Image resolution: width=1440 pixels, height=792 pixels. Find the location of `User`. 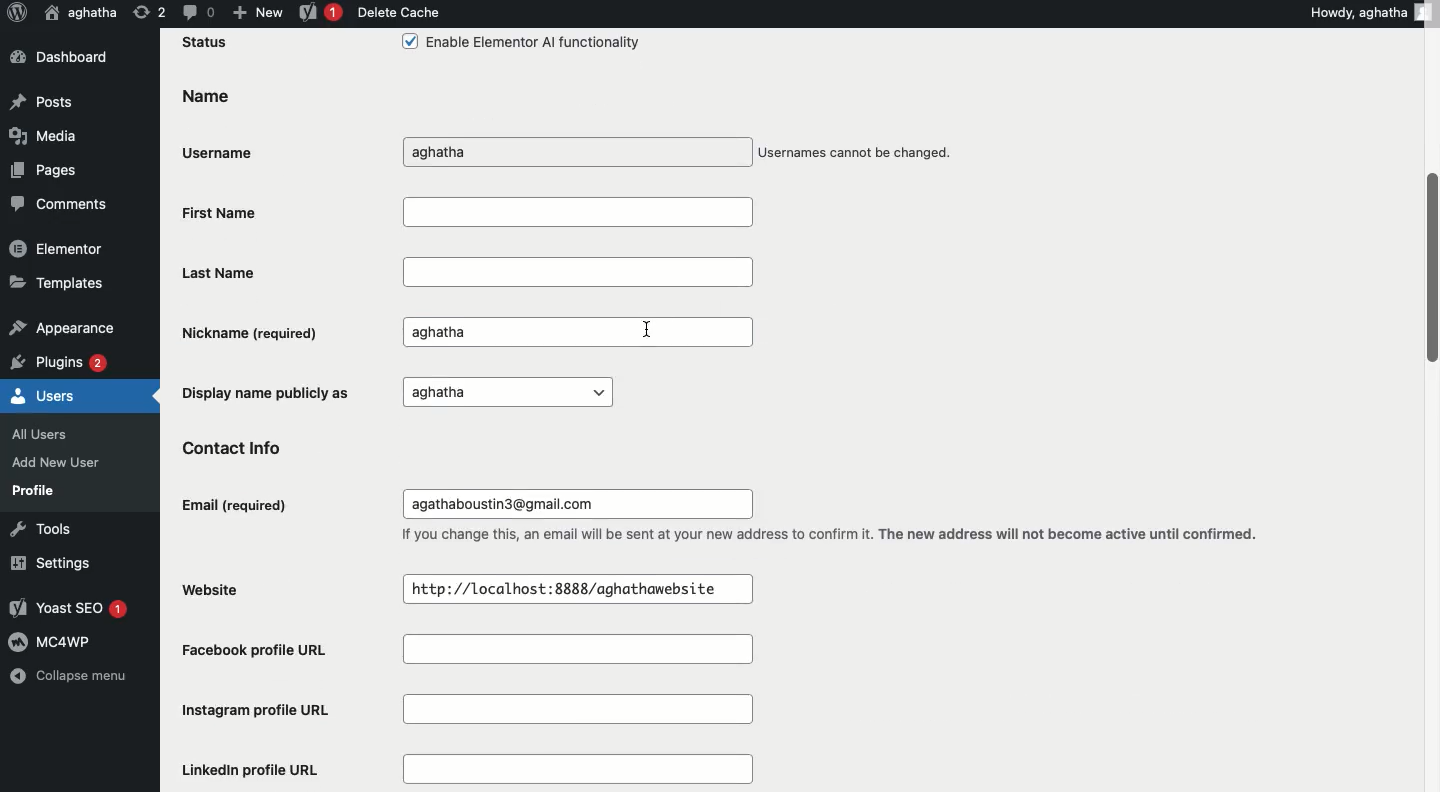

User is located at coordinates (82, 12).